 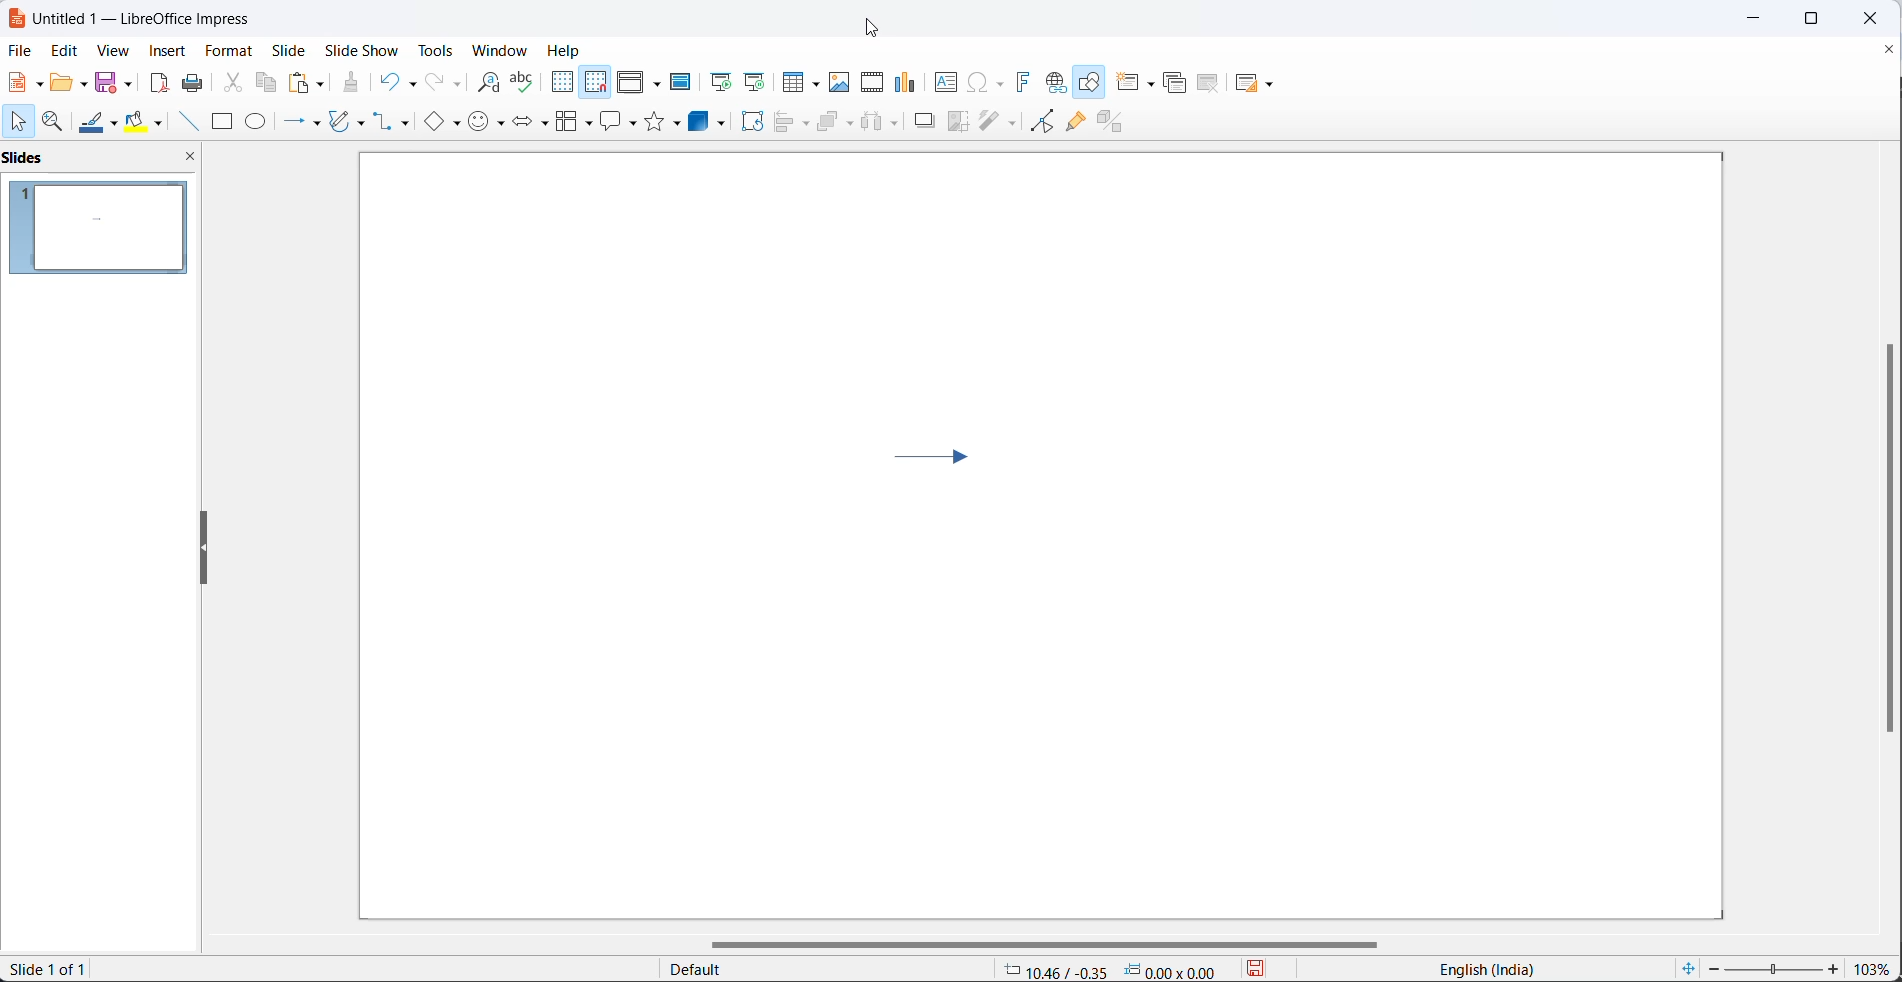 I want to click on insert images, so click(x=841, y=83).